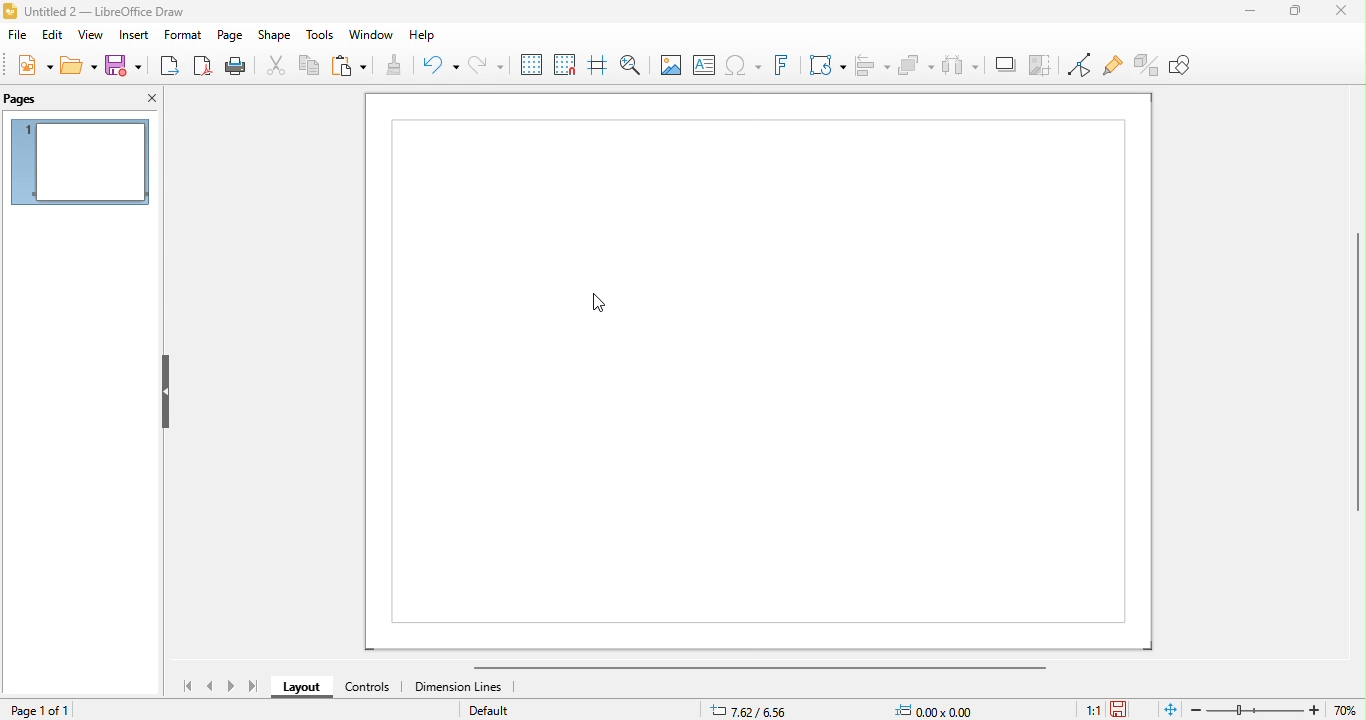 The image size is (1366, 720). Describe the element at coordinates (184, 684) in the screenshot. I see `first page` at that location.